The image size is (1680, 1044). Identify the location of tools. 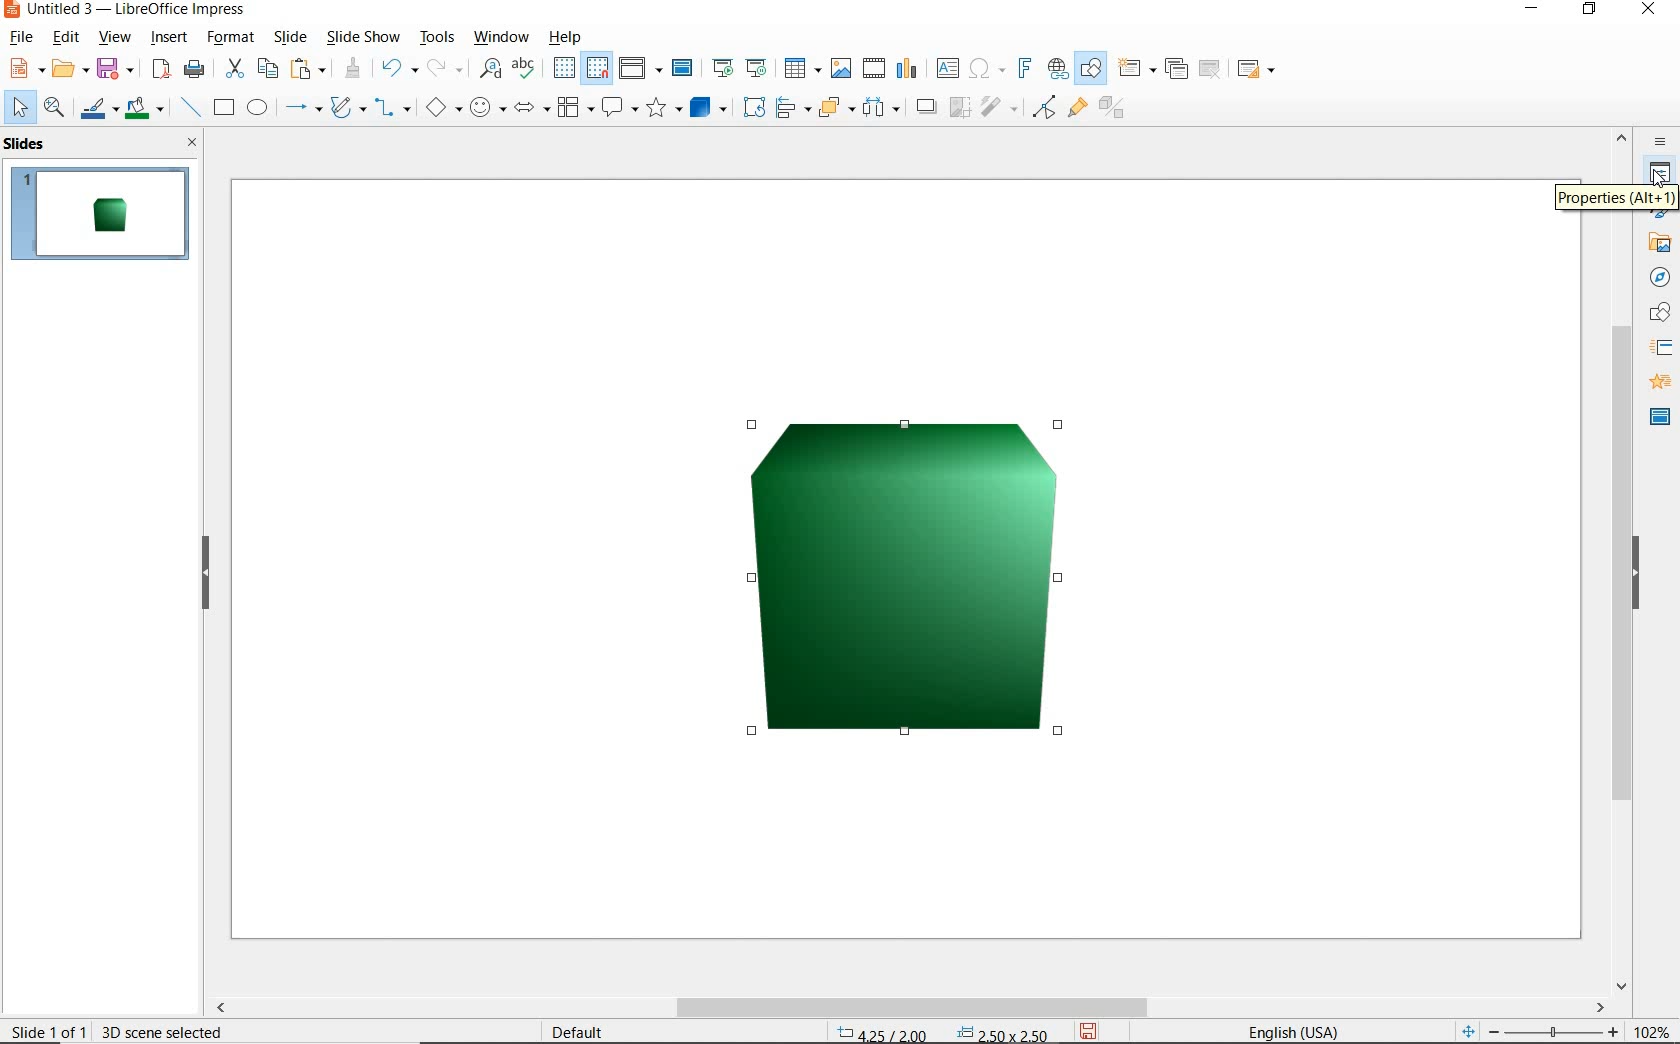
(438, 37).